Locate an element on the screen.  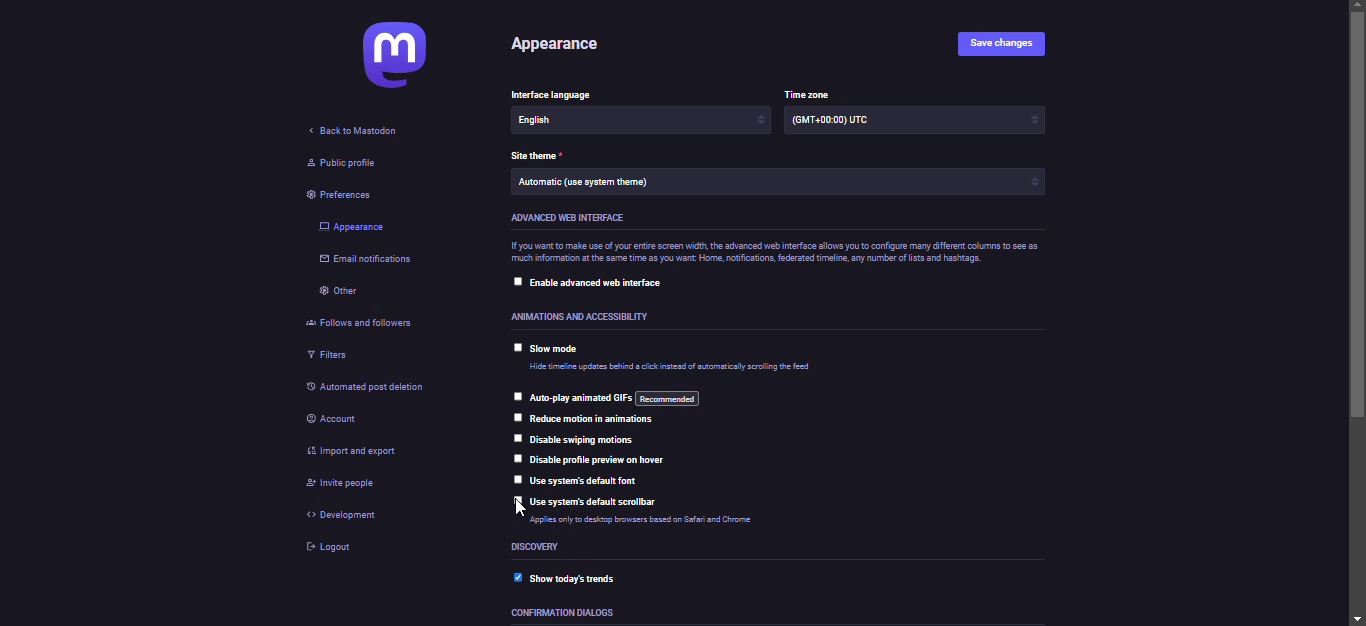
click to select is located at coordinates (513, 348).